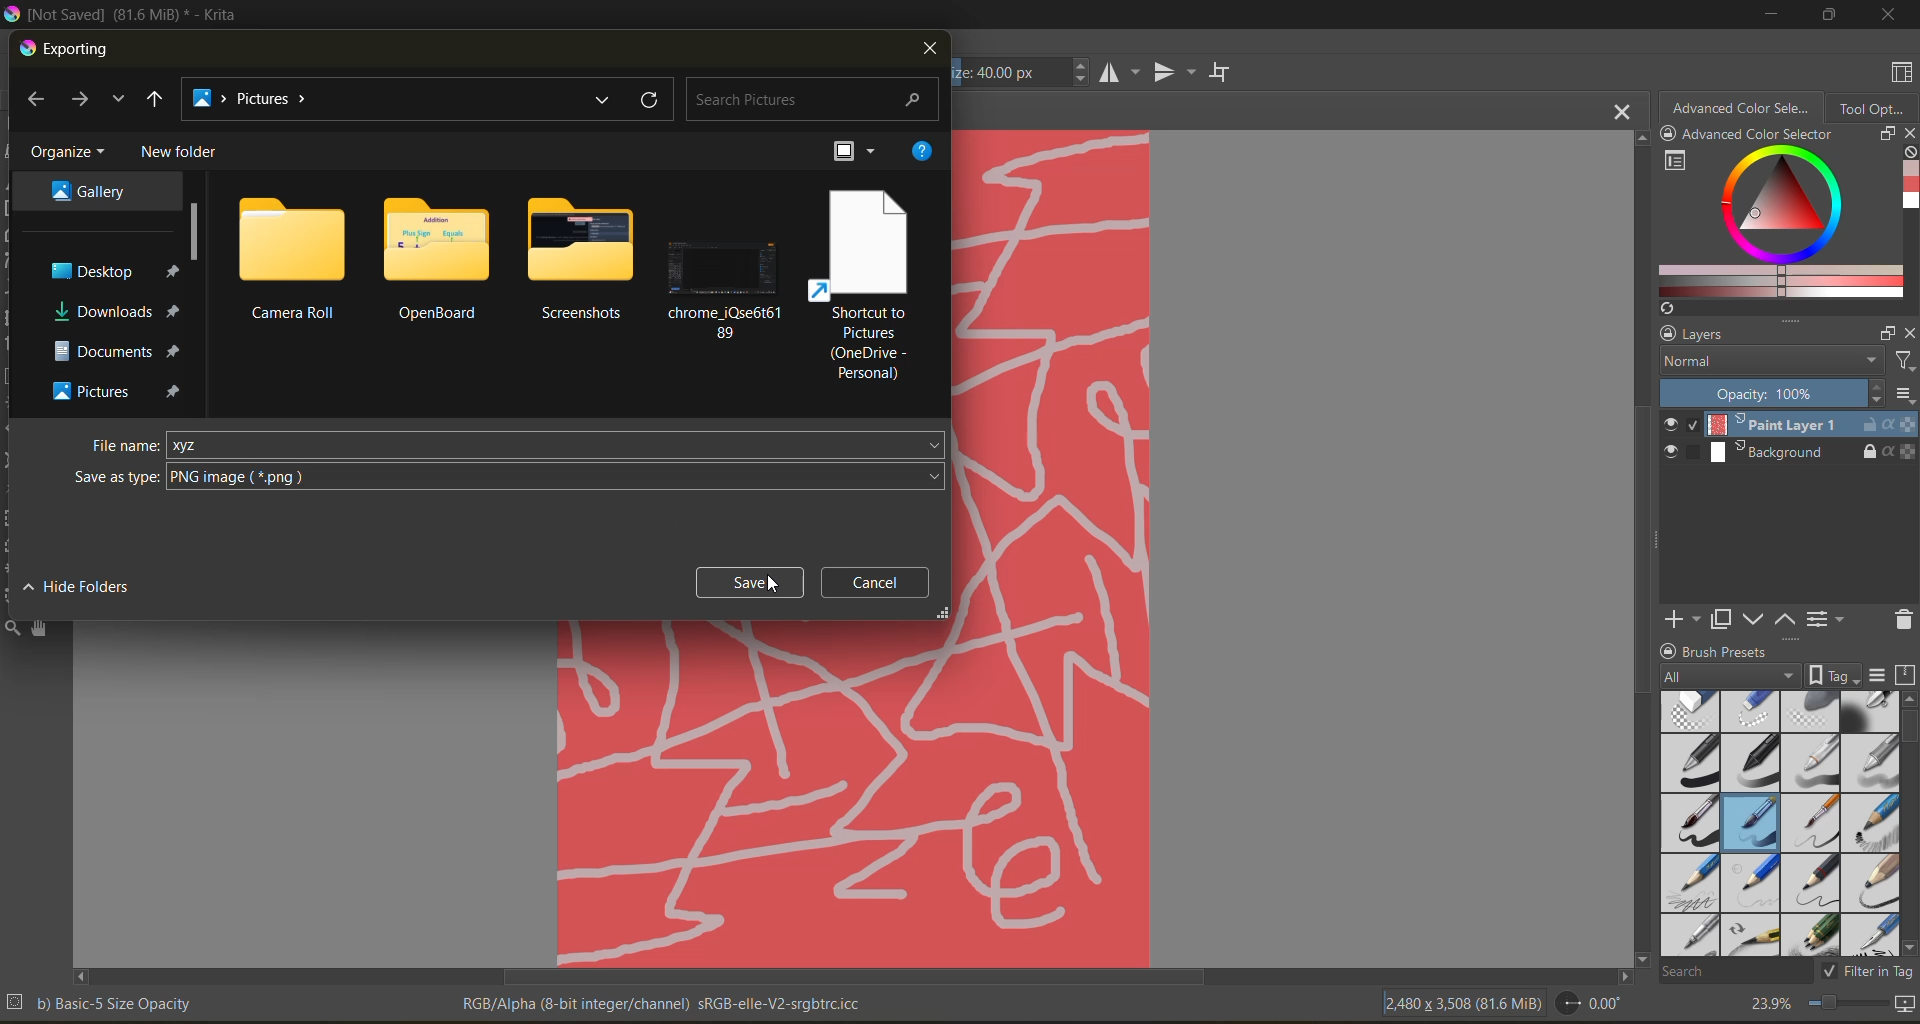  I want to click on show tag, so click(1831, 674).